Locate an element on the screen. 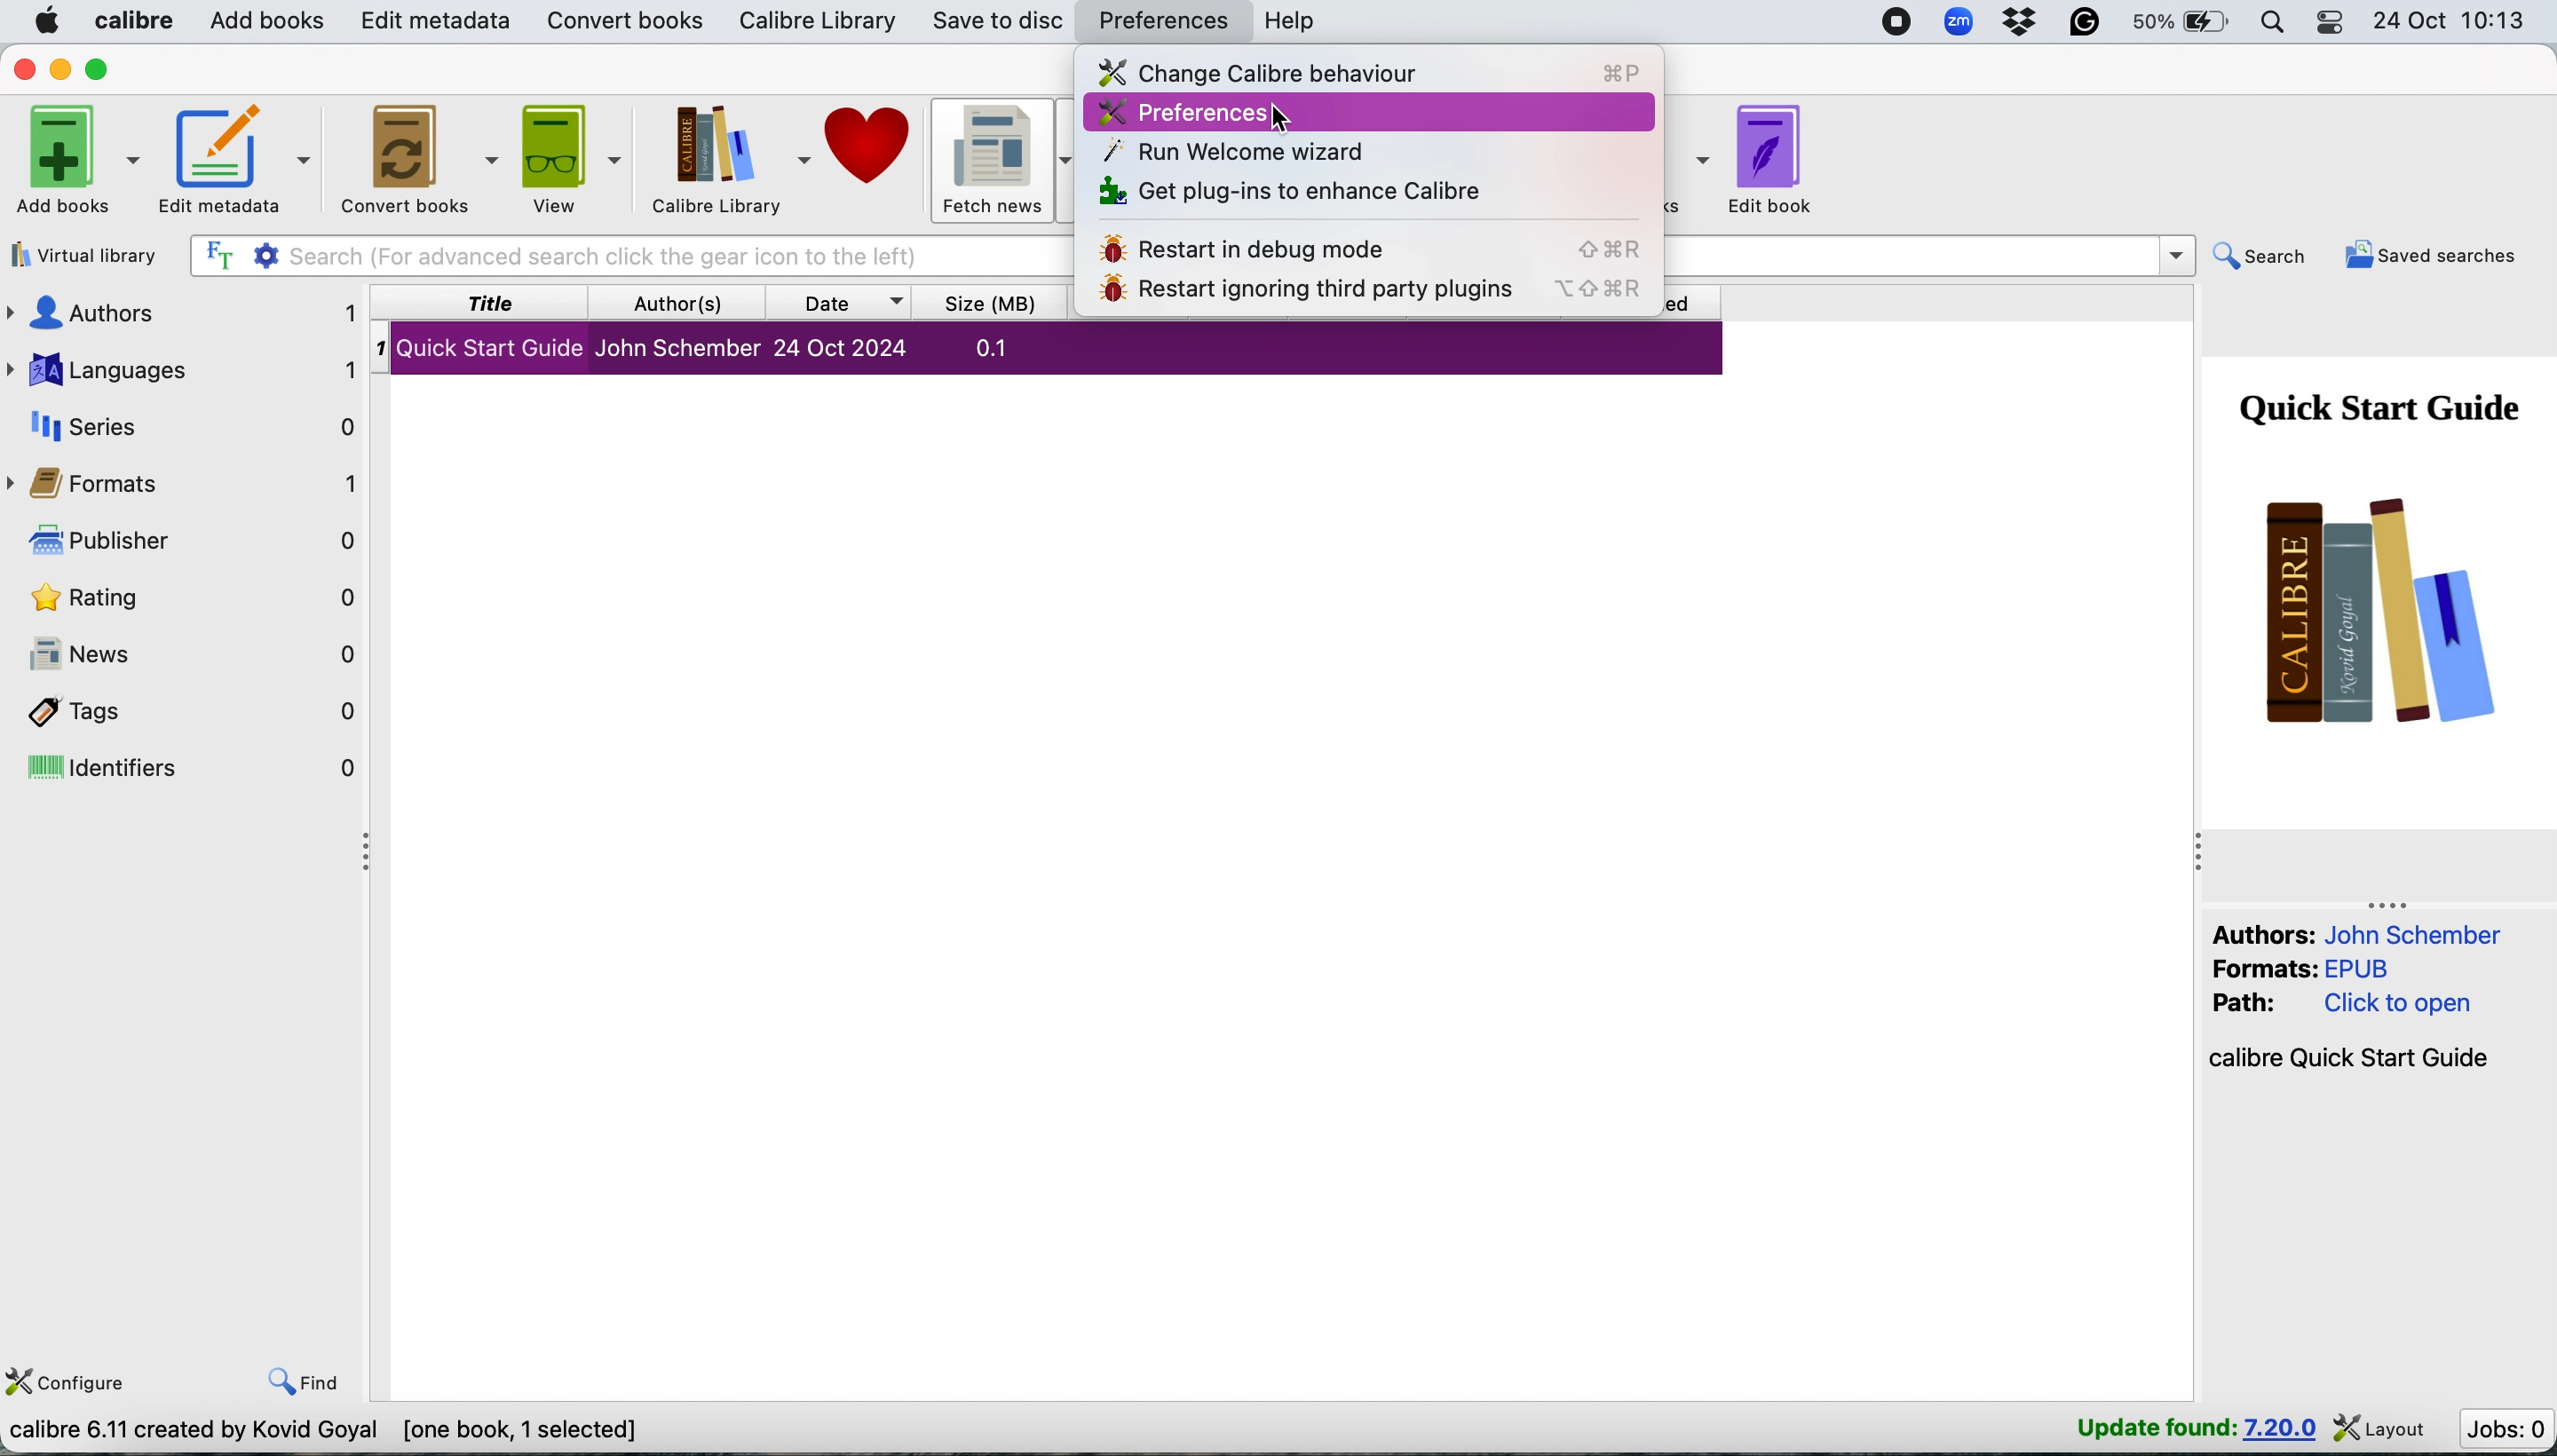 The image size is (2557, 1456). convert books is located at coordinates (415, 159).